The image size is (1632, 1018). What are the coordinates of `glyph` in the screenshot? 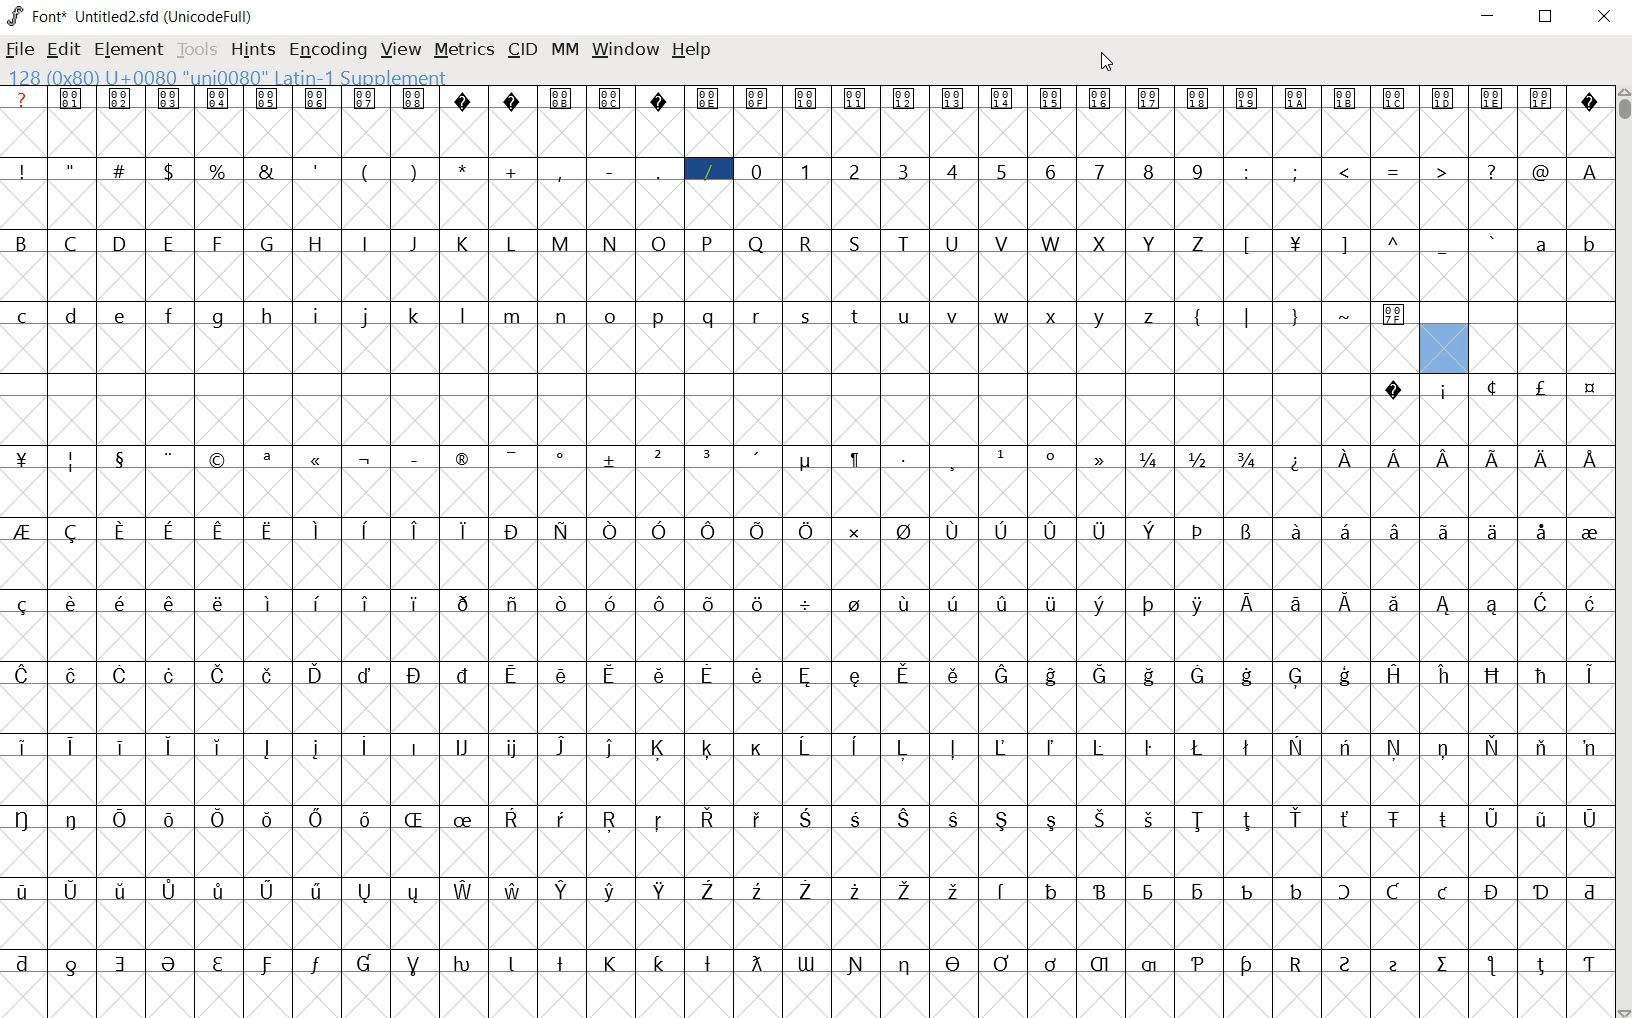 It's located at (168, 603).